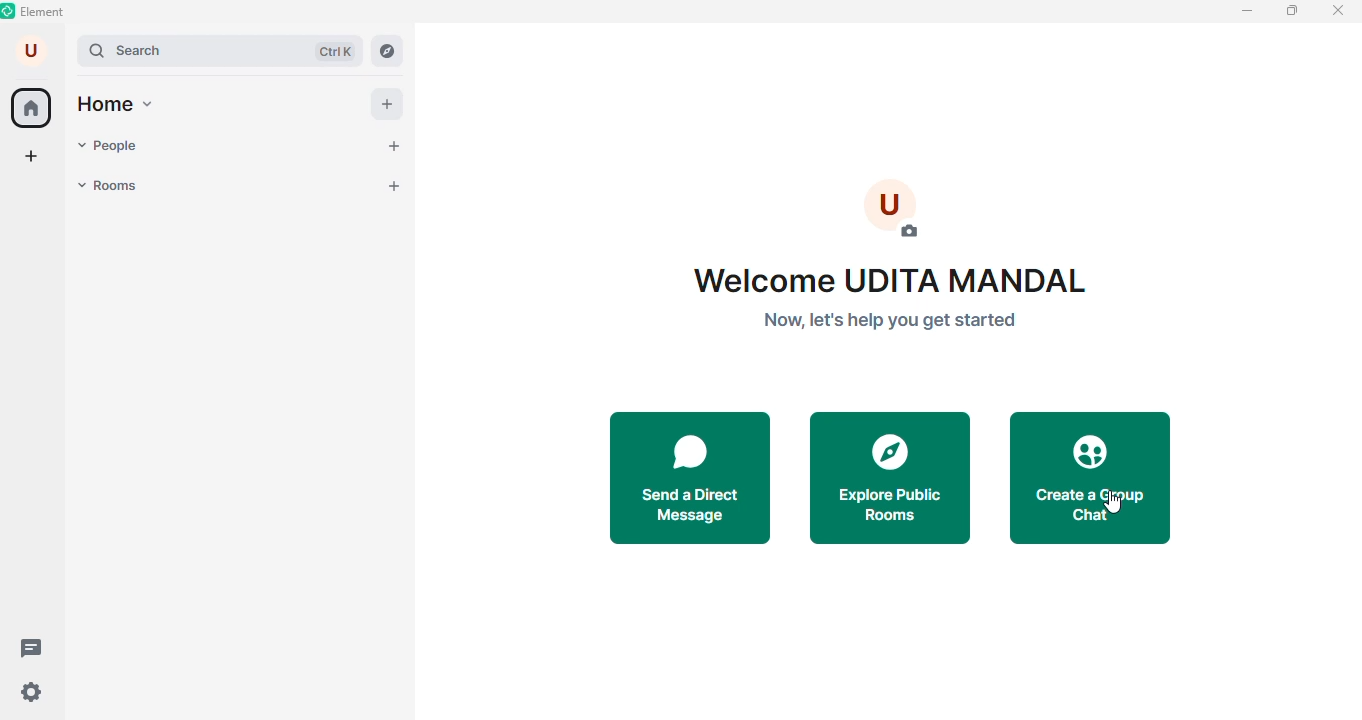 The width and height of the screenshot is (1362, 720). I want to click on send a direct message, so click(691, 474).